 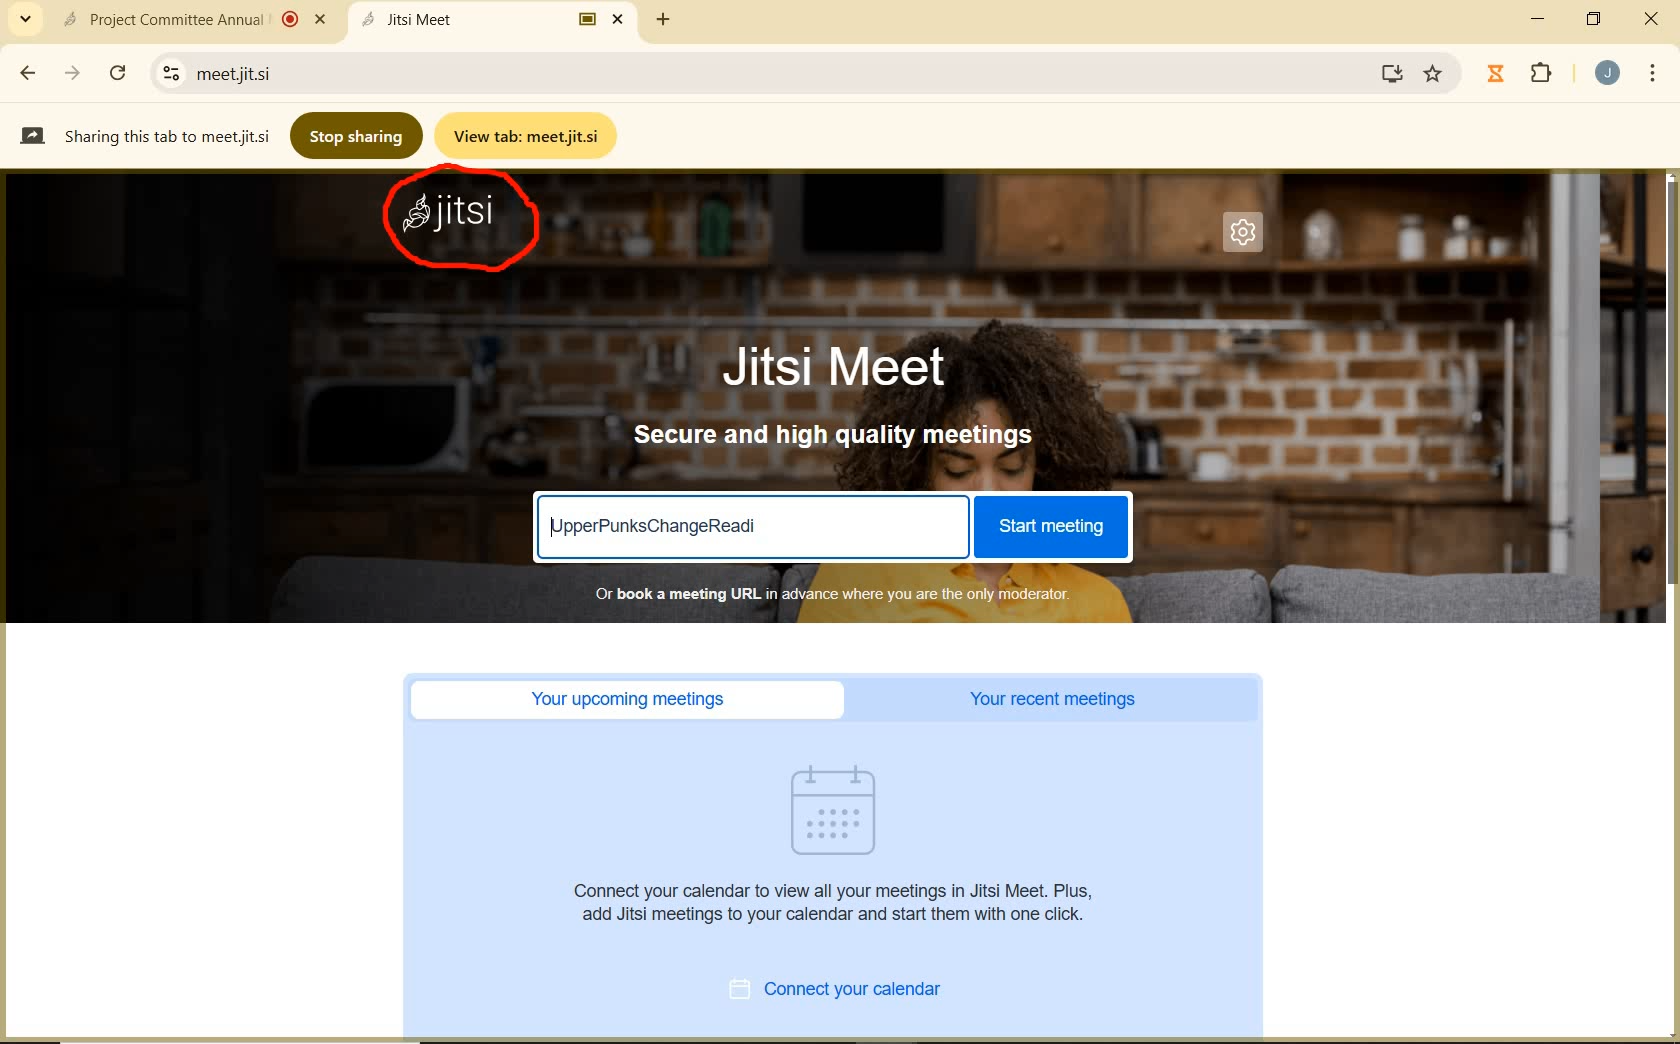 I want to click on MINIMIZE, so click(x=1540, y=19).